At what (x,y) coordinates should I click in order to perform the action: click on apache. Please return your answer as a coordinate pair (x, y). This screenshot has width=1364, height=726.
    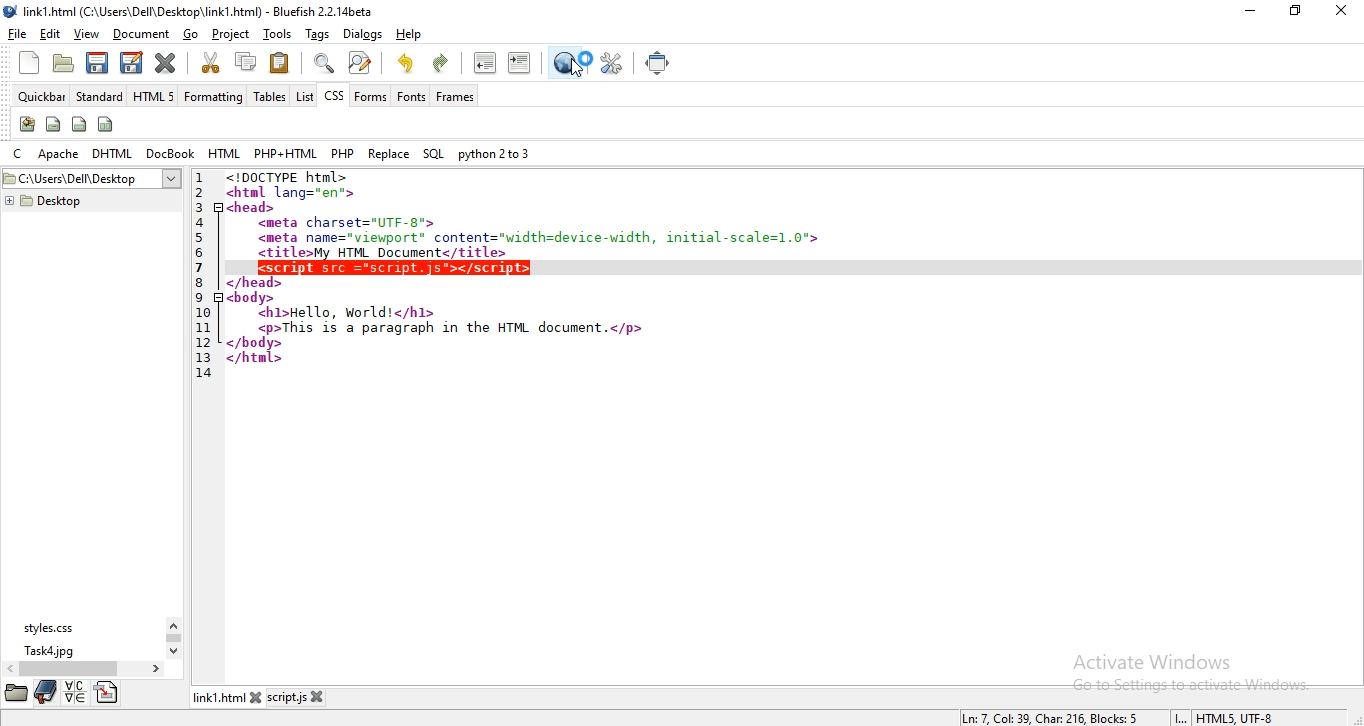
    Looking at the image, I should click on (58, 153).